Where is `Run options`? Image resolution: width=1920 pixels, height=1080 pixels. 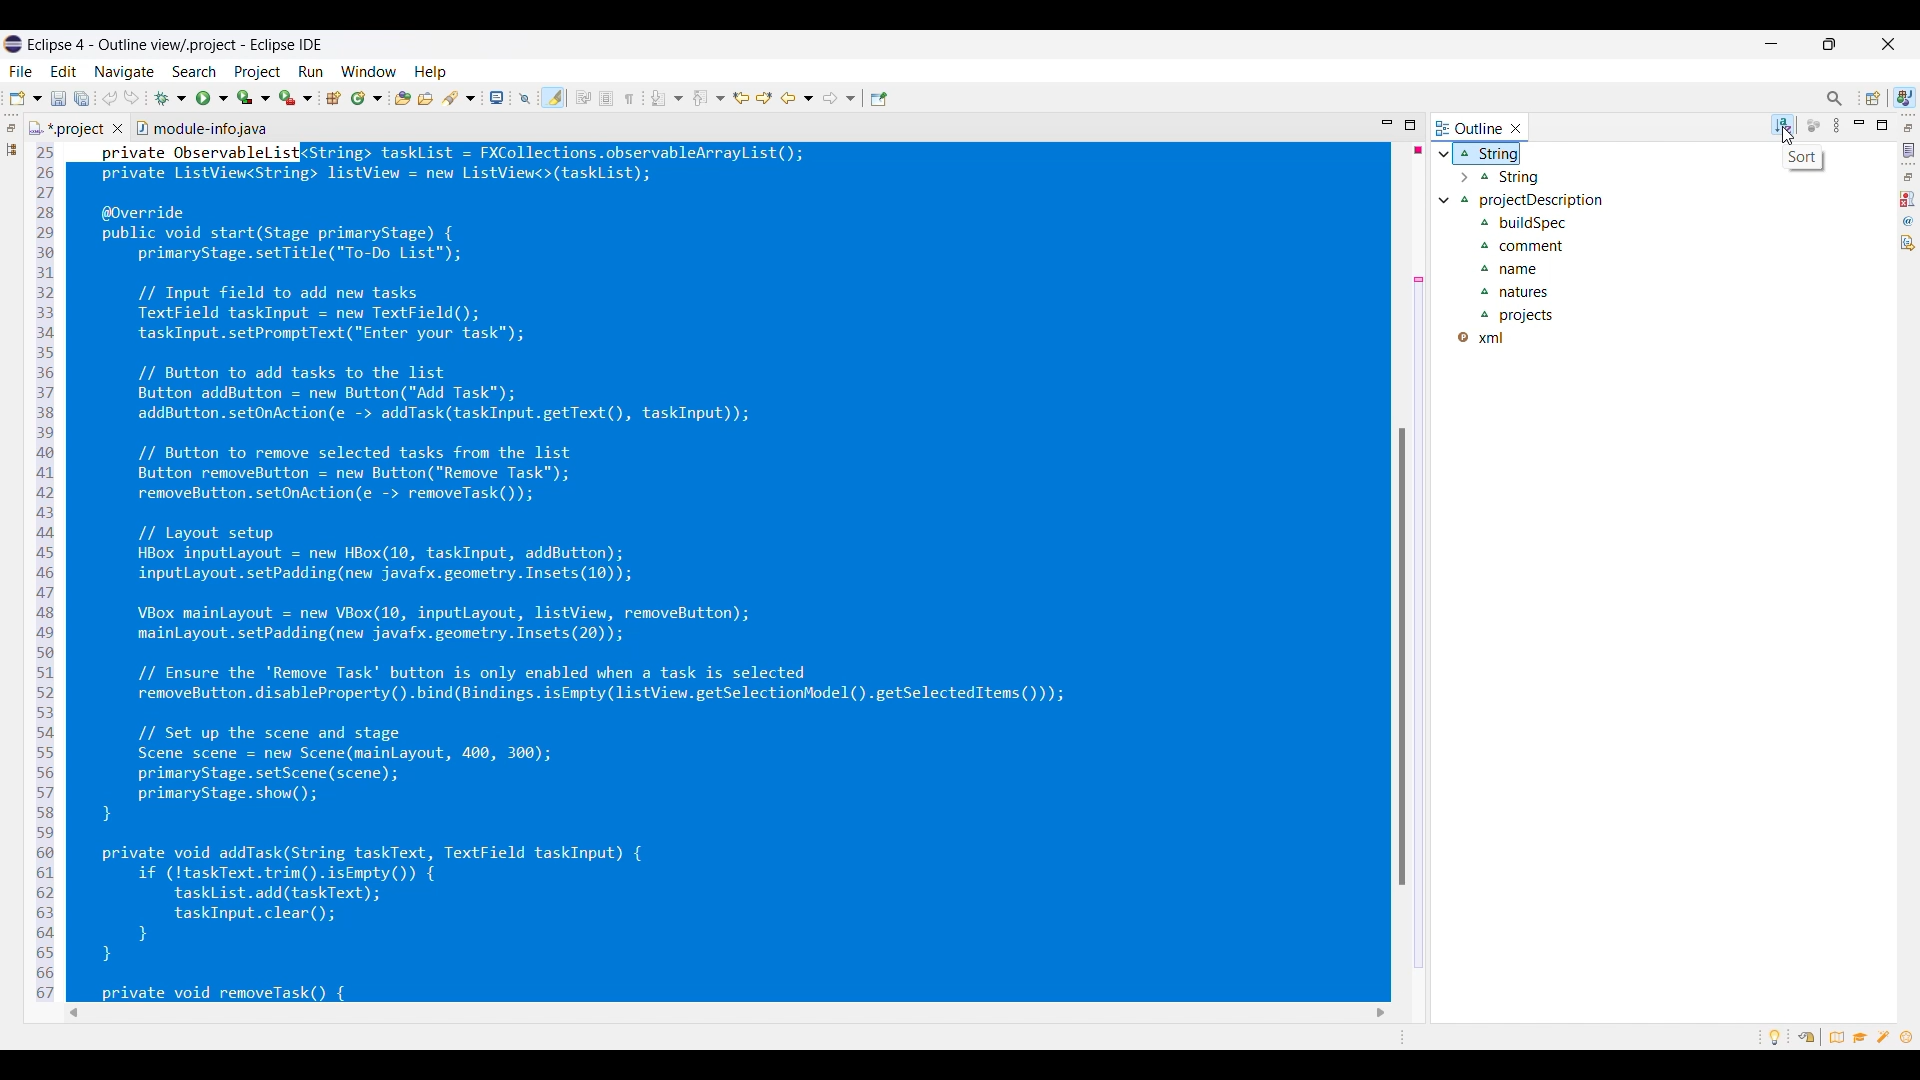
Run options is located at coordinates (213, 98).